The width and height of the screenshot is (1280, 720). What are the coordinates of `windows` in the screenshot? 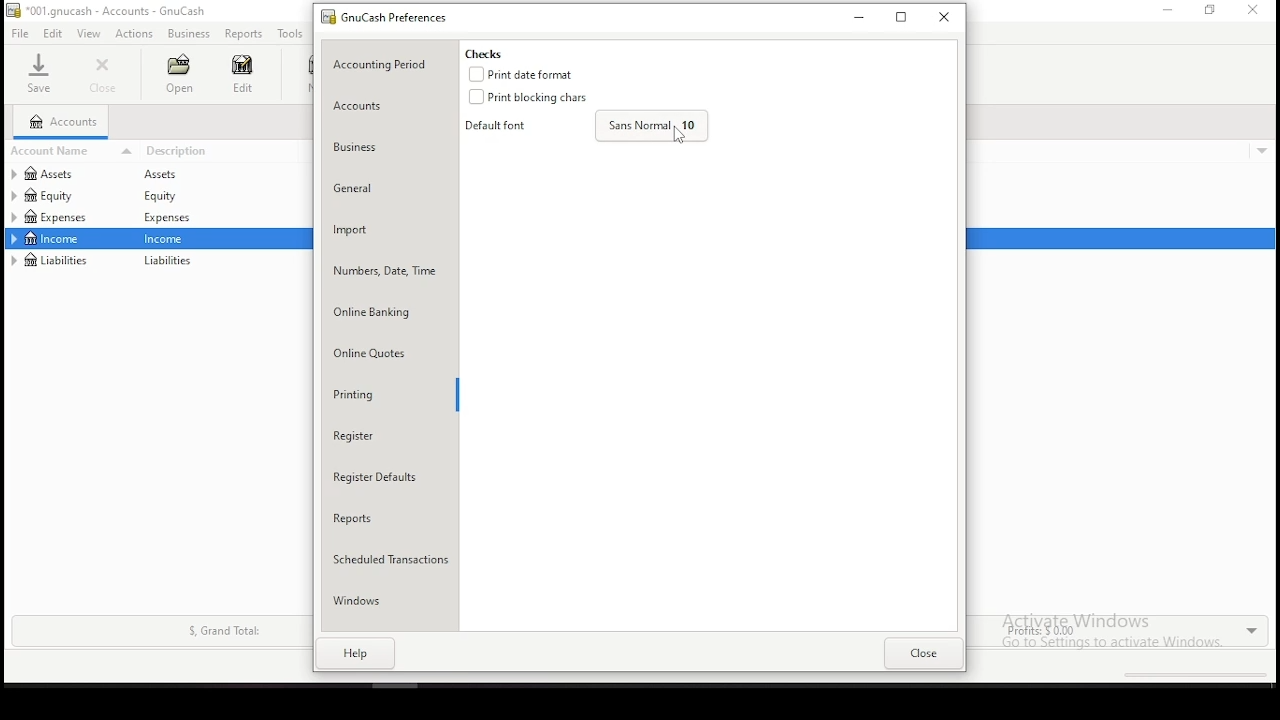 It's located at (384, 600).